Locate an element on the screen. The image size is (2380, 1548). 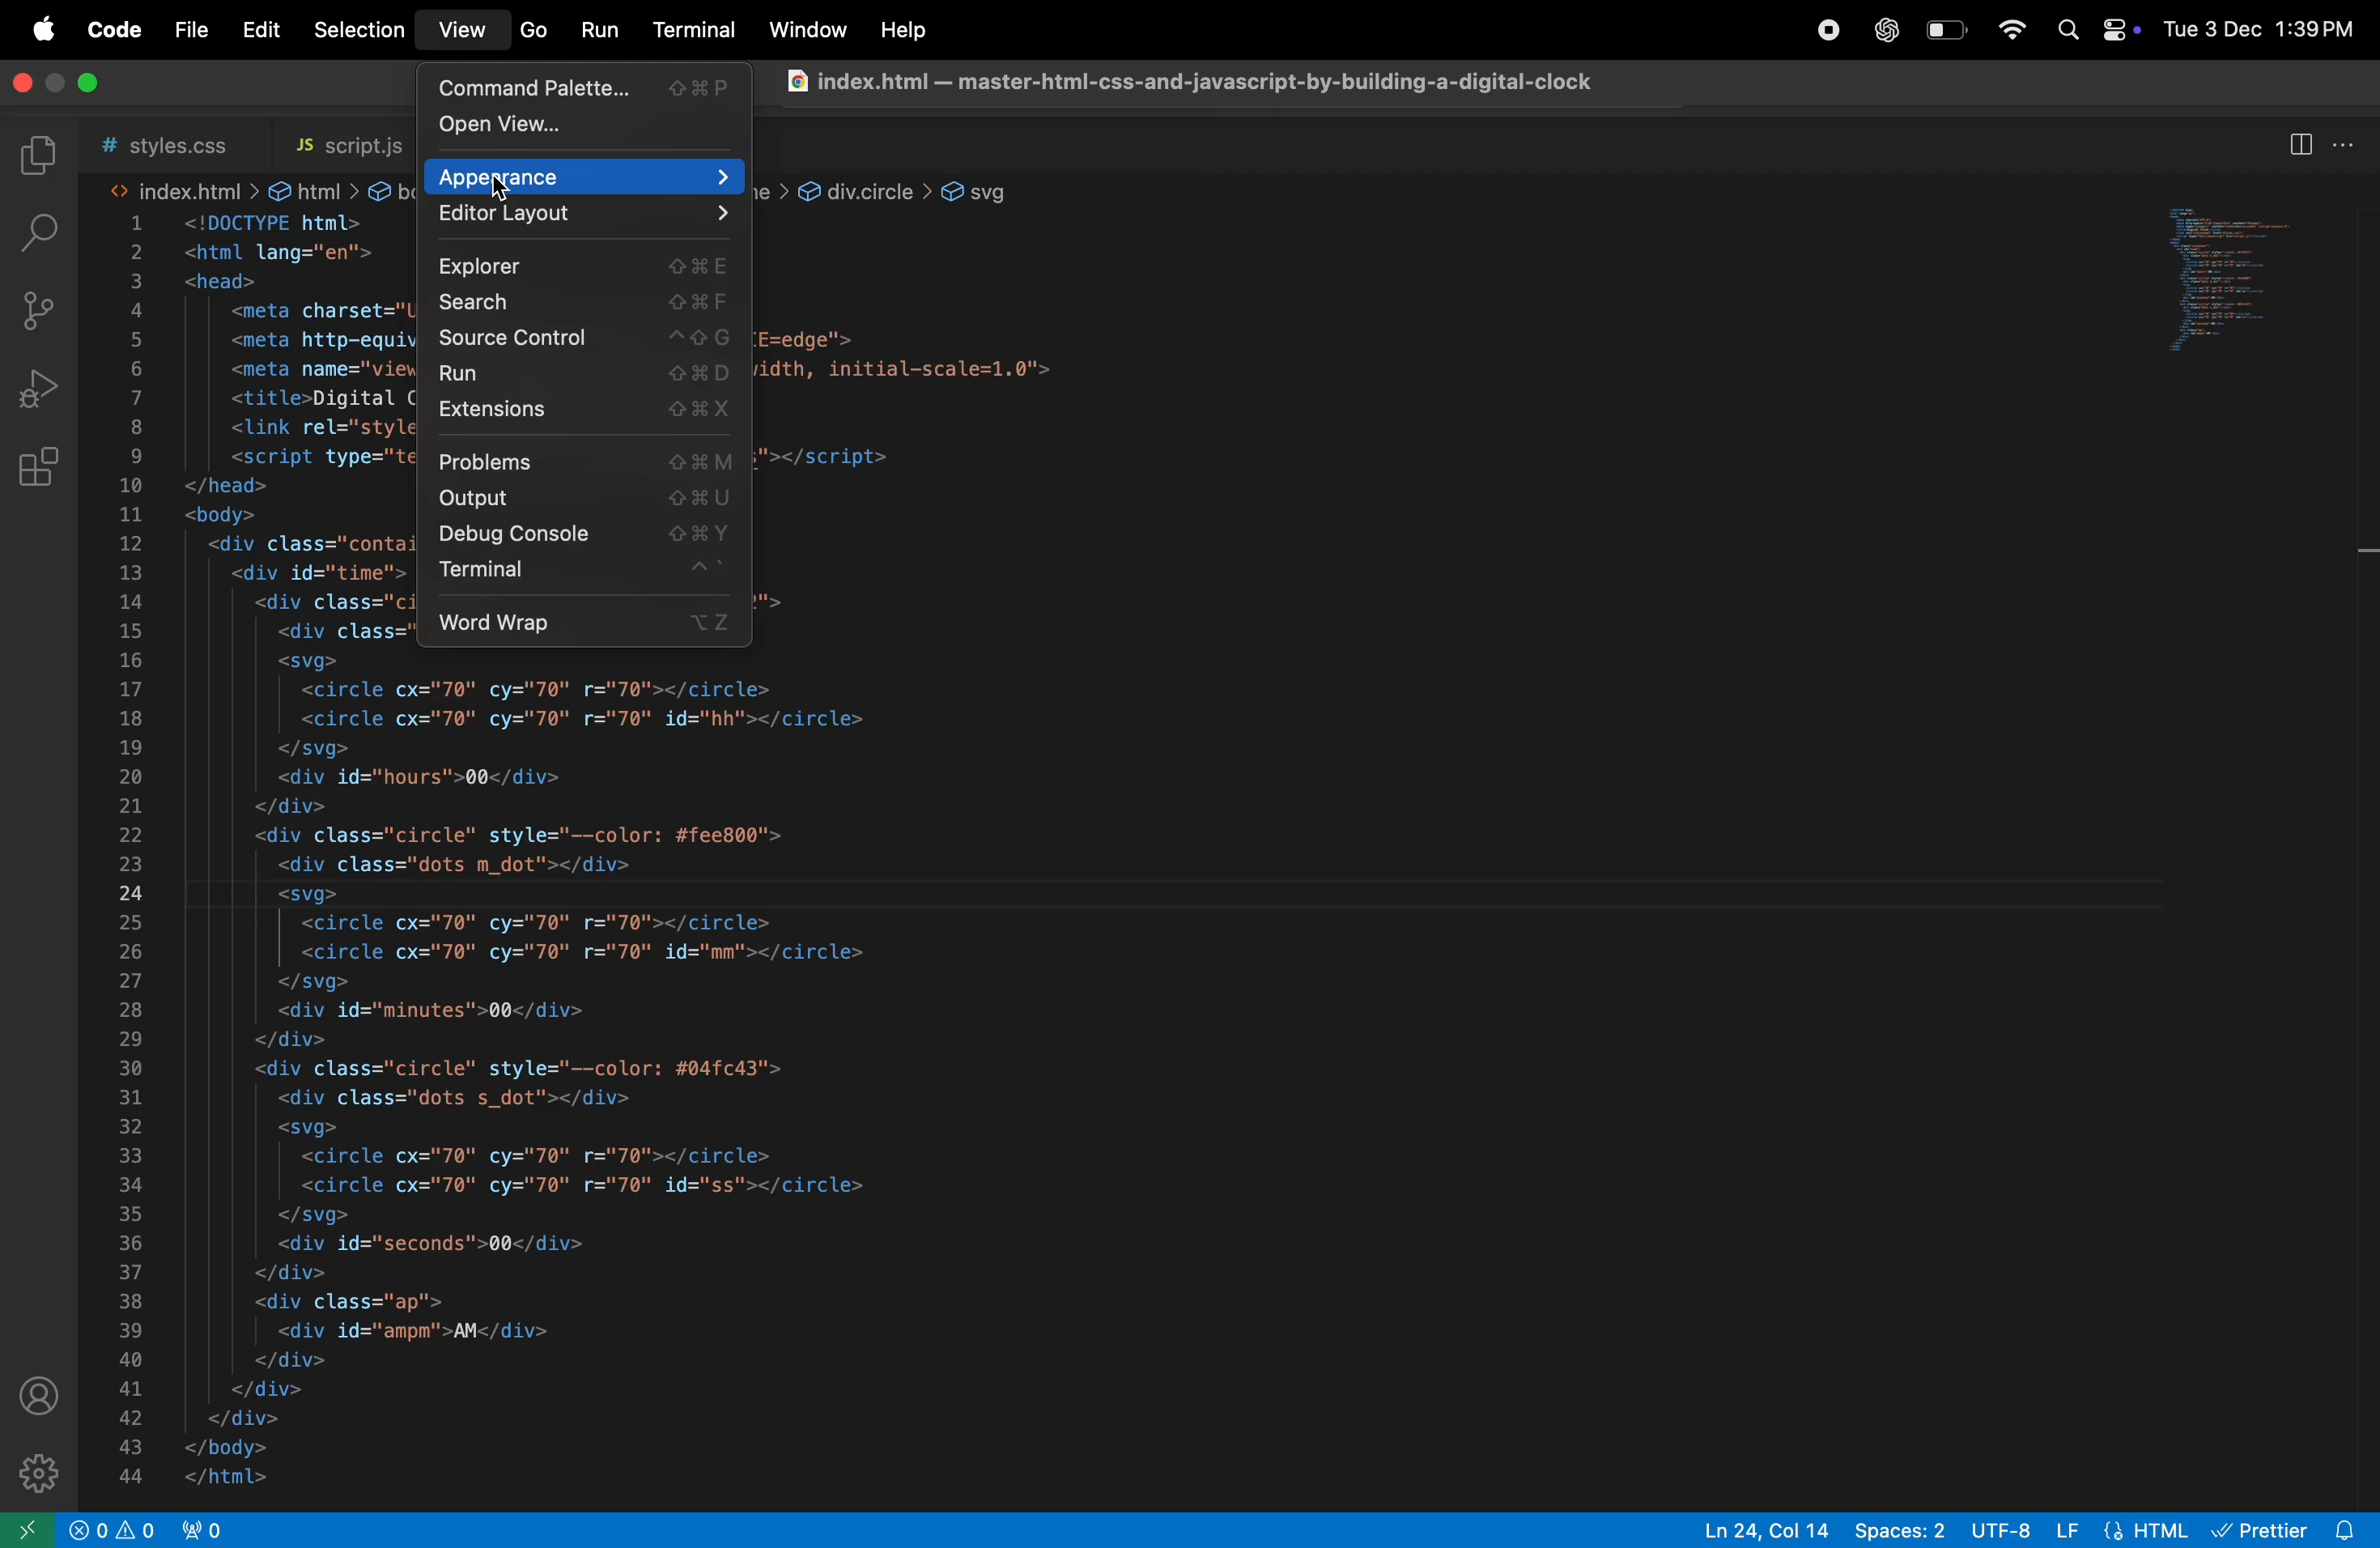
word wrap is located at coordinates (581, 621).